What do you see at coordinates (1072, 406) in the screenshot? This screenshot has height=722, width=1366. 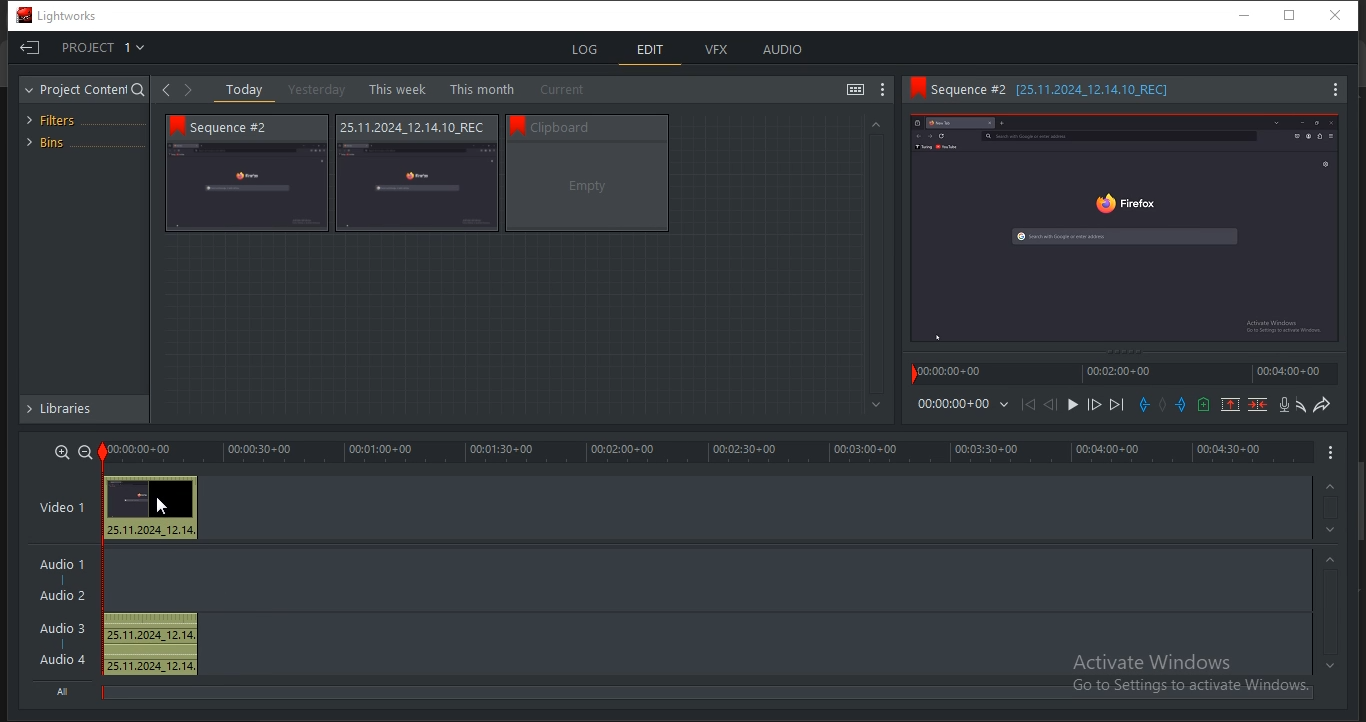 I see `Play` at bounding box center [1072, 406].